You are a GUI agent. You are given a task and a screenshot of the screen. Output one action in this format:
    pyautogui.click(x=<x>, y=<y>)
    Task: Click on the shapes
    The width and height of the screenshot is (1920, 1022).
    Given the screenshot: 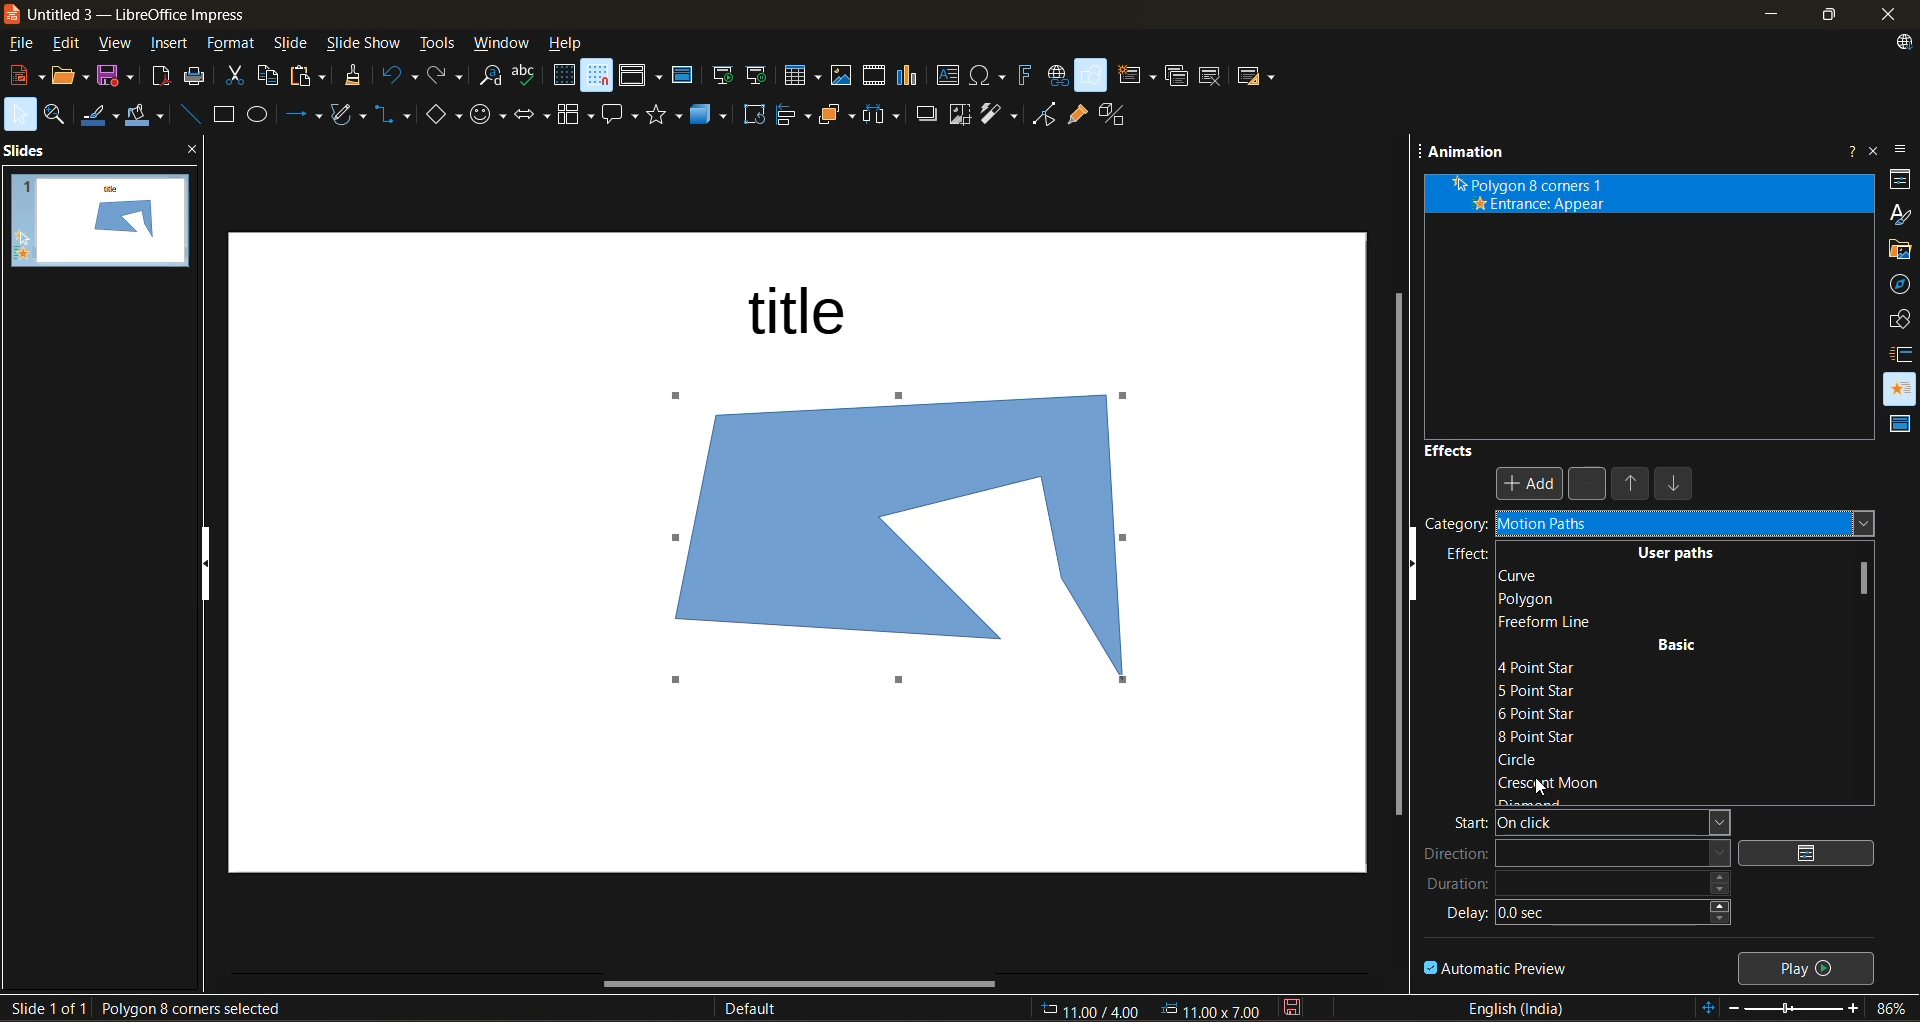 What is the action you would take?
    pyautogui.click(x=1897, y=316)
    